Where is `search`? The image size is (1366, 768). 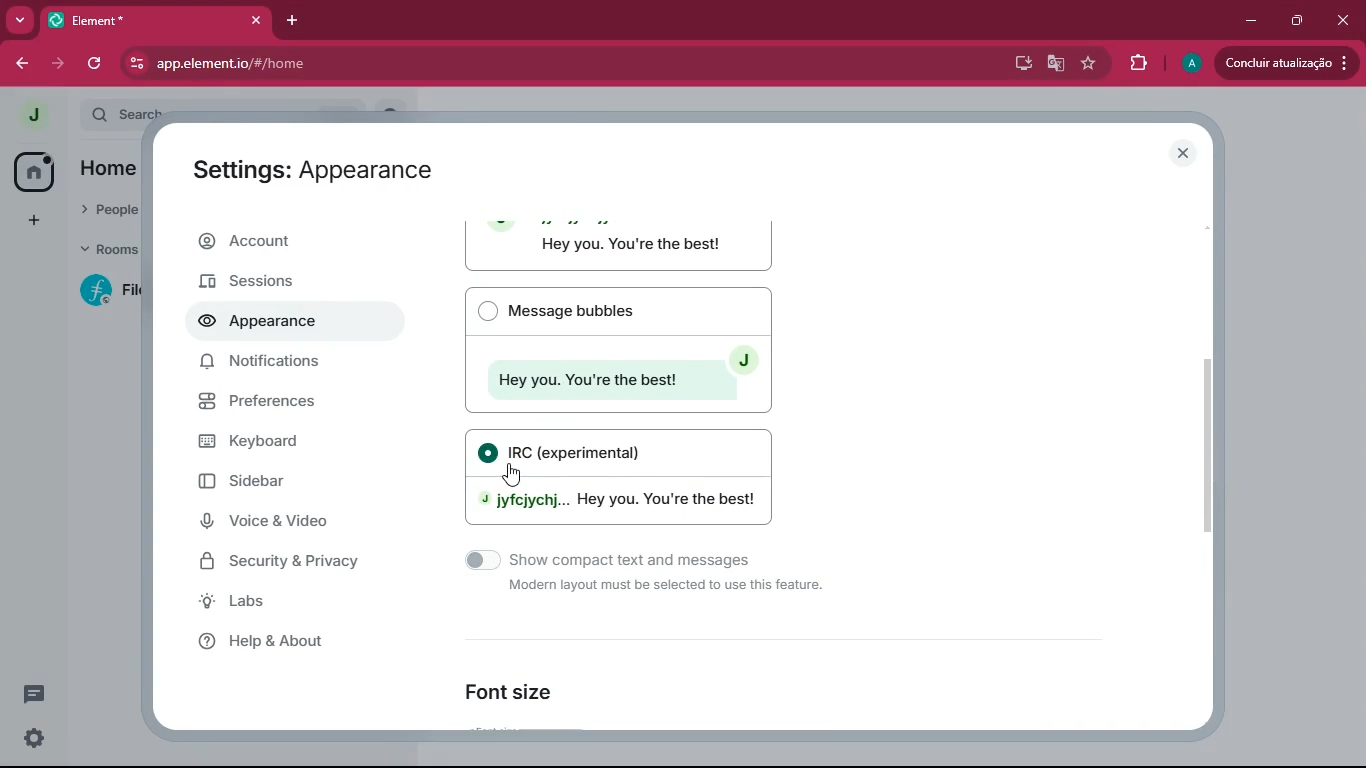
search is located at coordinates (127, 114).